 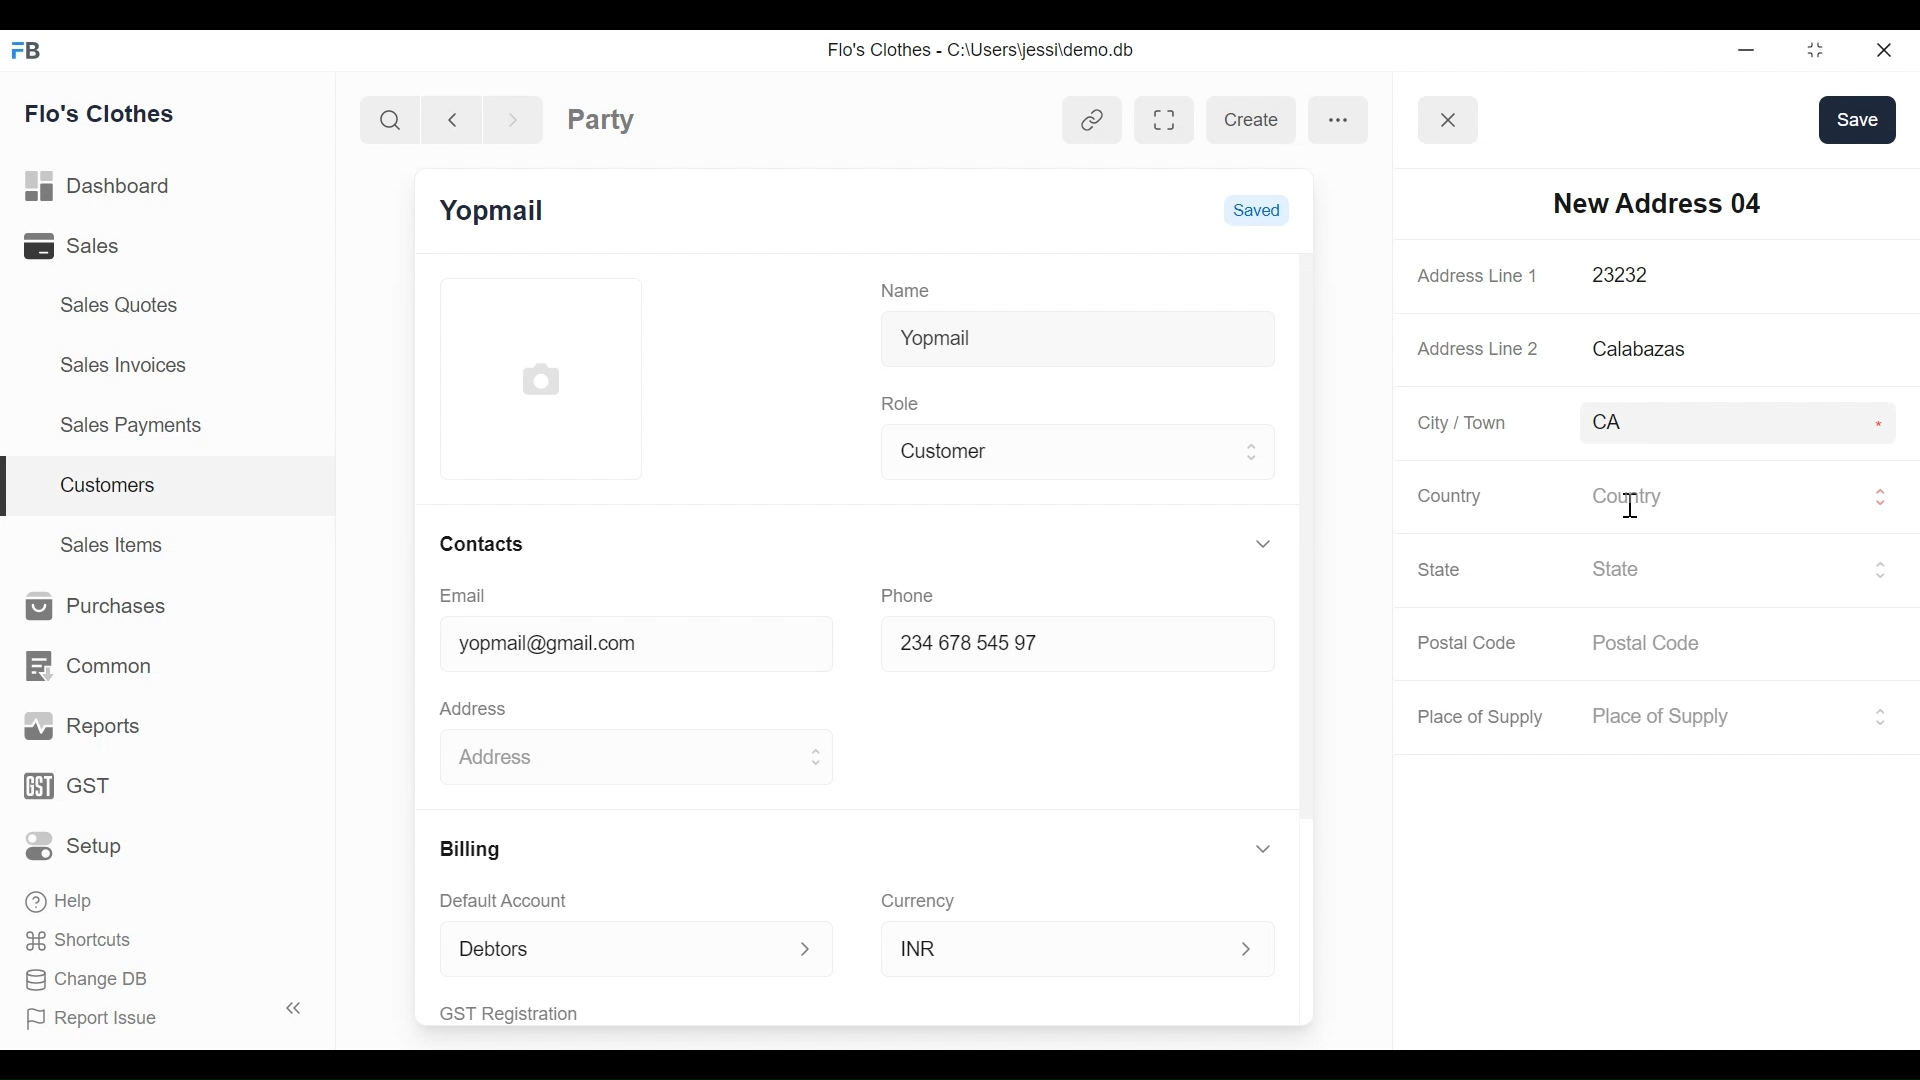 I want to click on Profile Picture, so click(x=544, y=377).